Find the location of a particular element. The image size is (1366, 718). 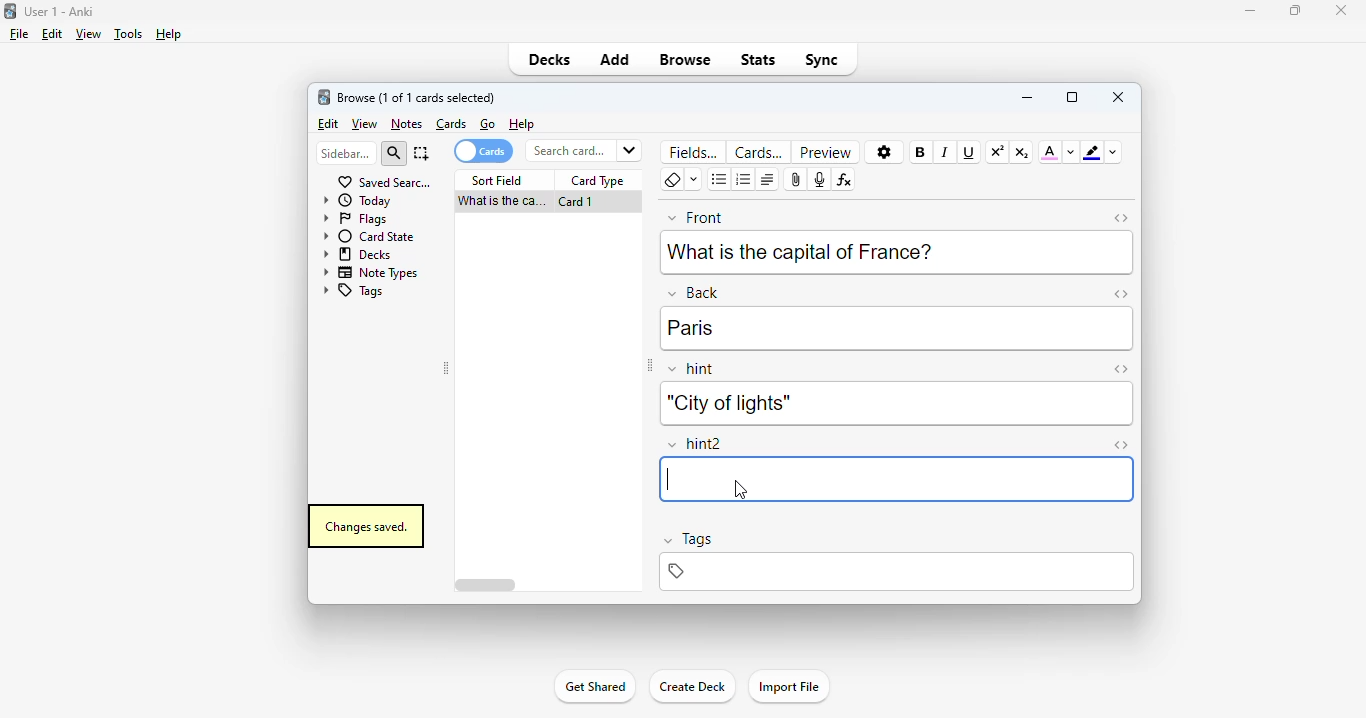

logo is located at coordinates (9, 10).